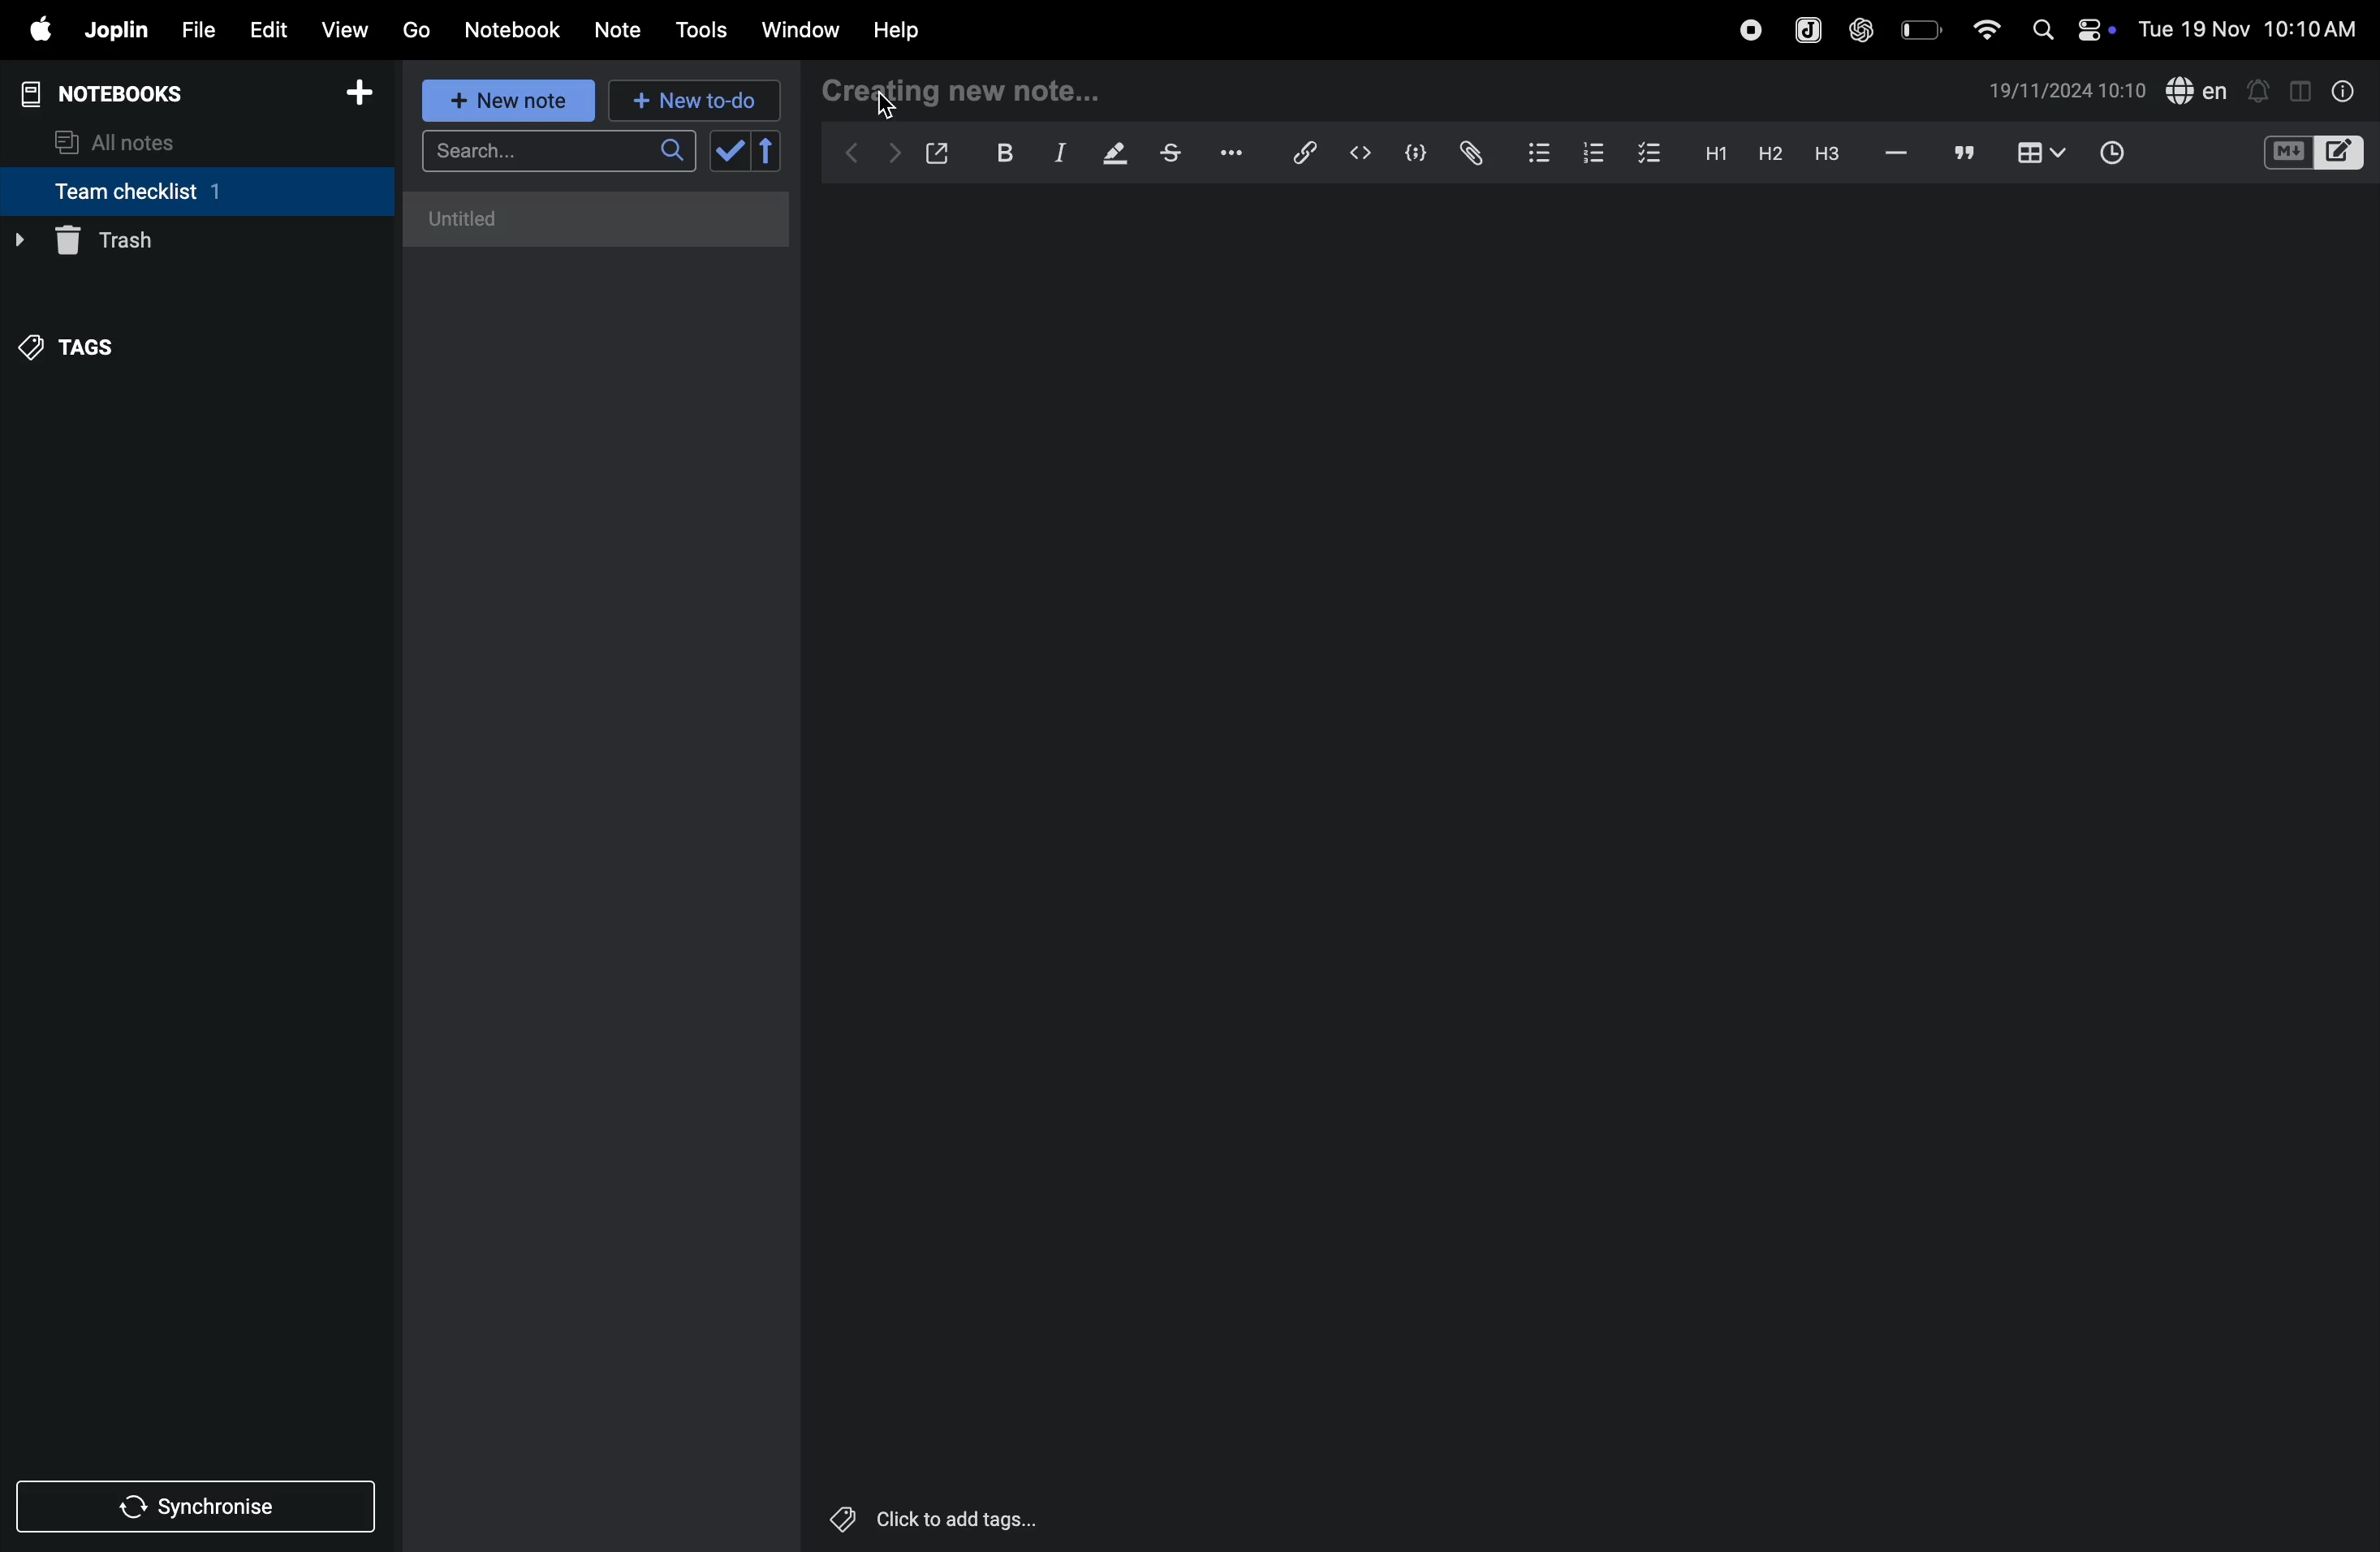 The width and height of the screenshot is (2380, 1552). Describe the element at coordinates (1170, 153) in the screenshot. I see `strike through` at that location.